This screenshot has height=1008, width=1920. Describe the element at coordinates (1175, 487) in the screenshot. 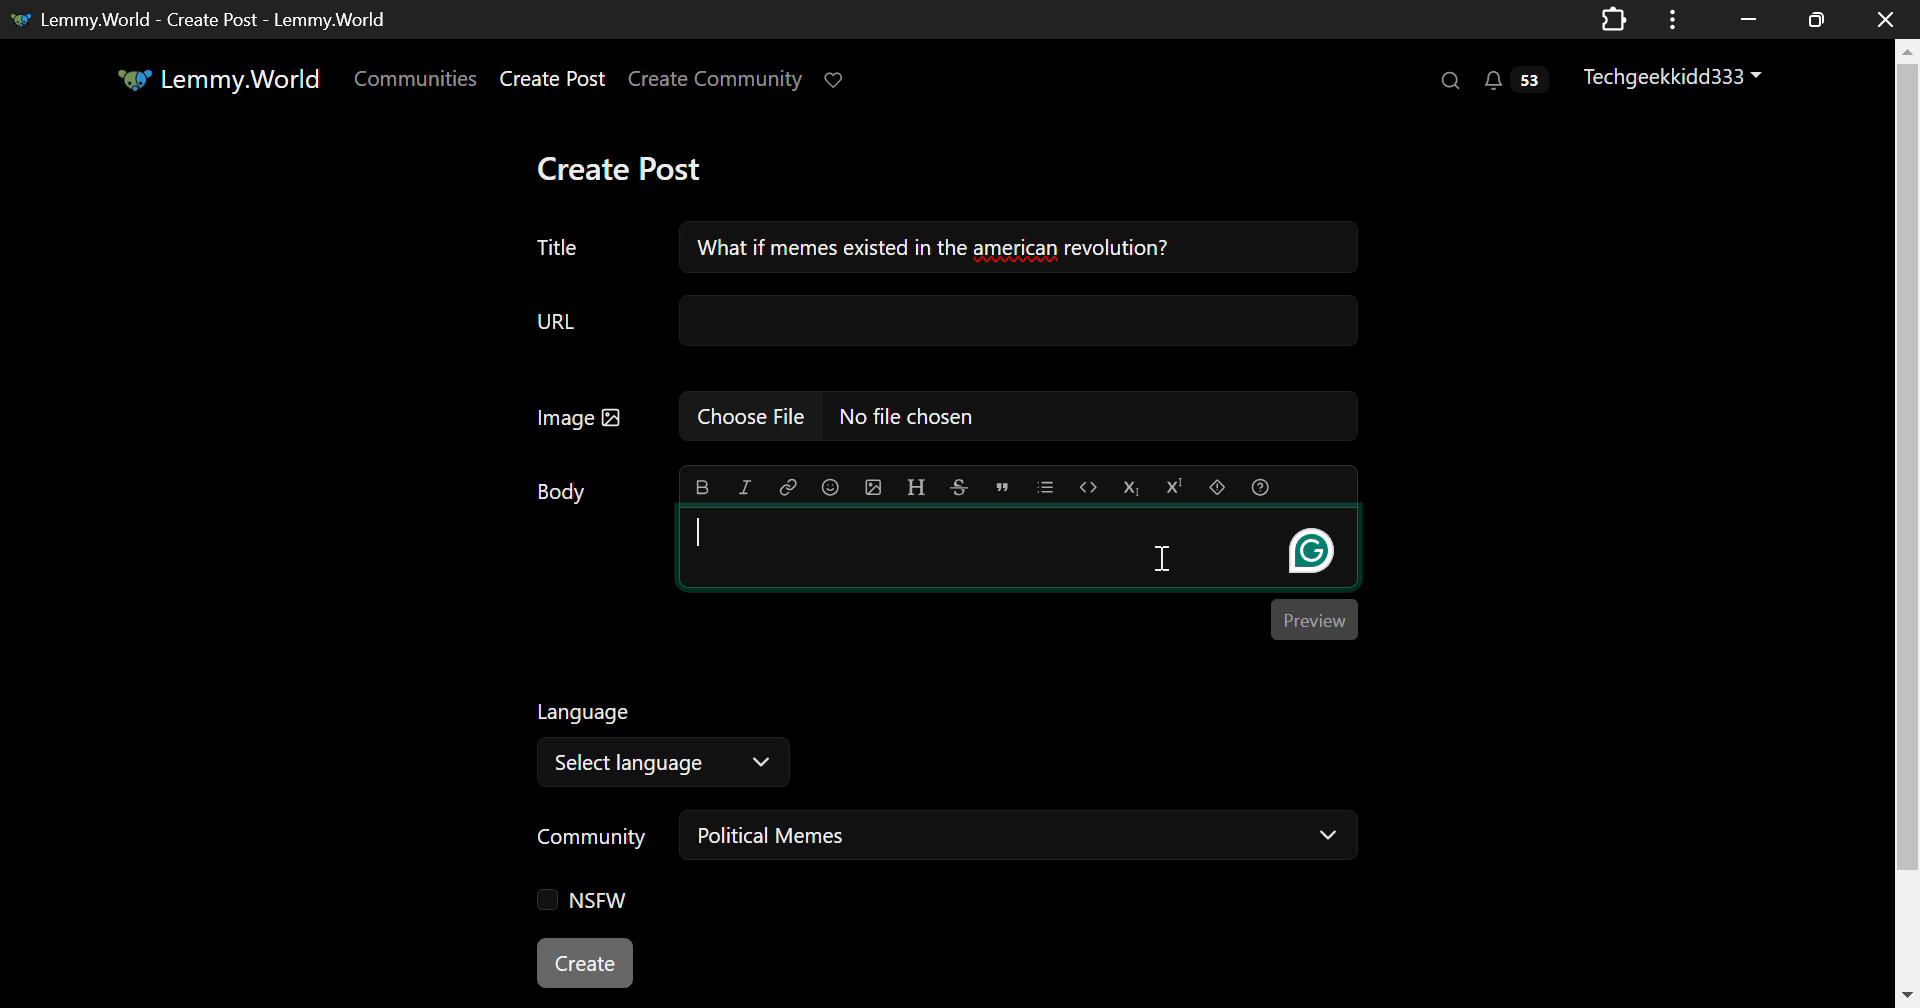

I see `Superscript` at that location.